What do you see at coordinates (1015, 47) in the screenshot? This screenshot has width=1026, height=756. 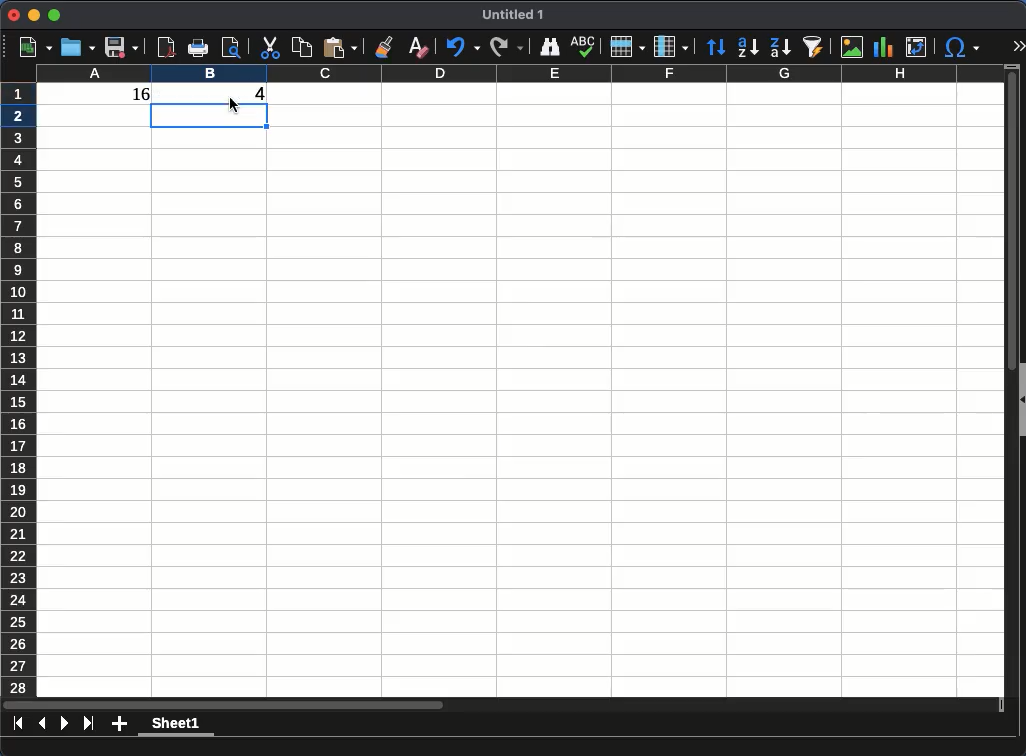 I see `expand ` at bounding box center [1015, 47].